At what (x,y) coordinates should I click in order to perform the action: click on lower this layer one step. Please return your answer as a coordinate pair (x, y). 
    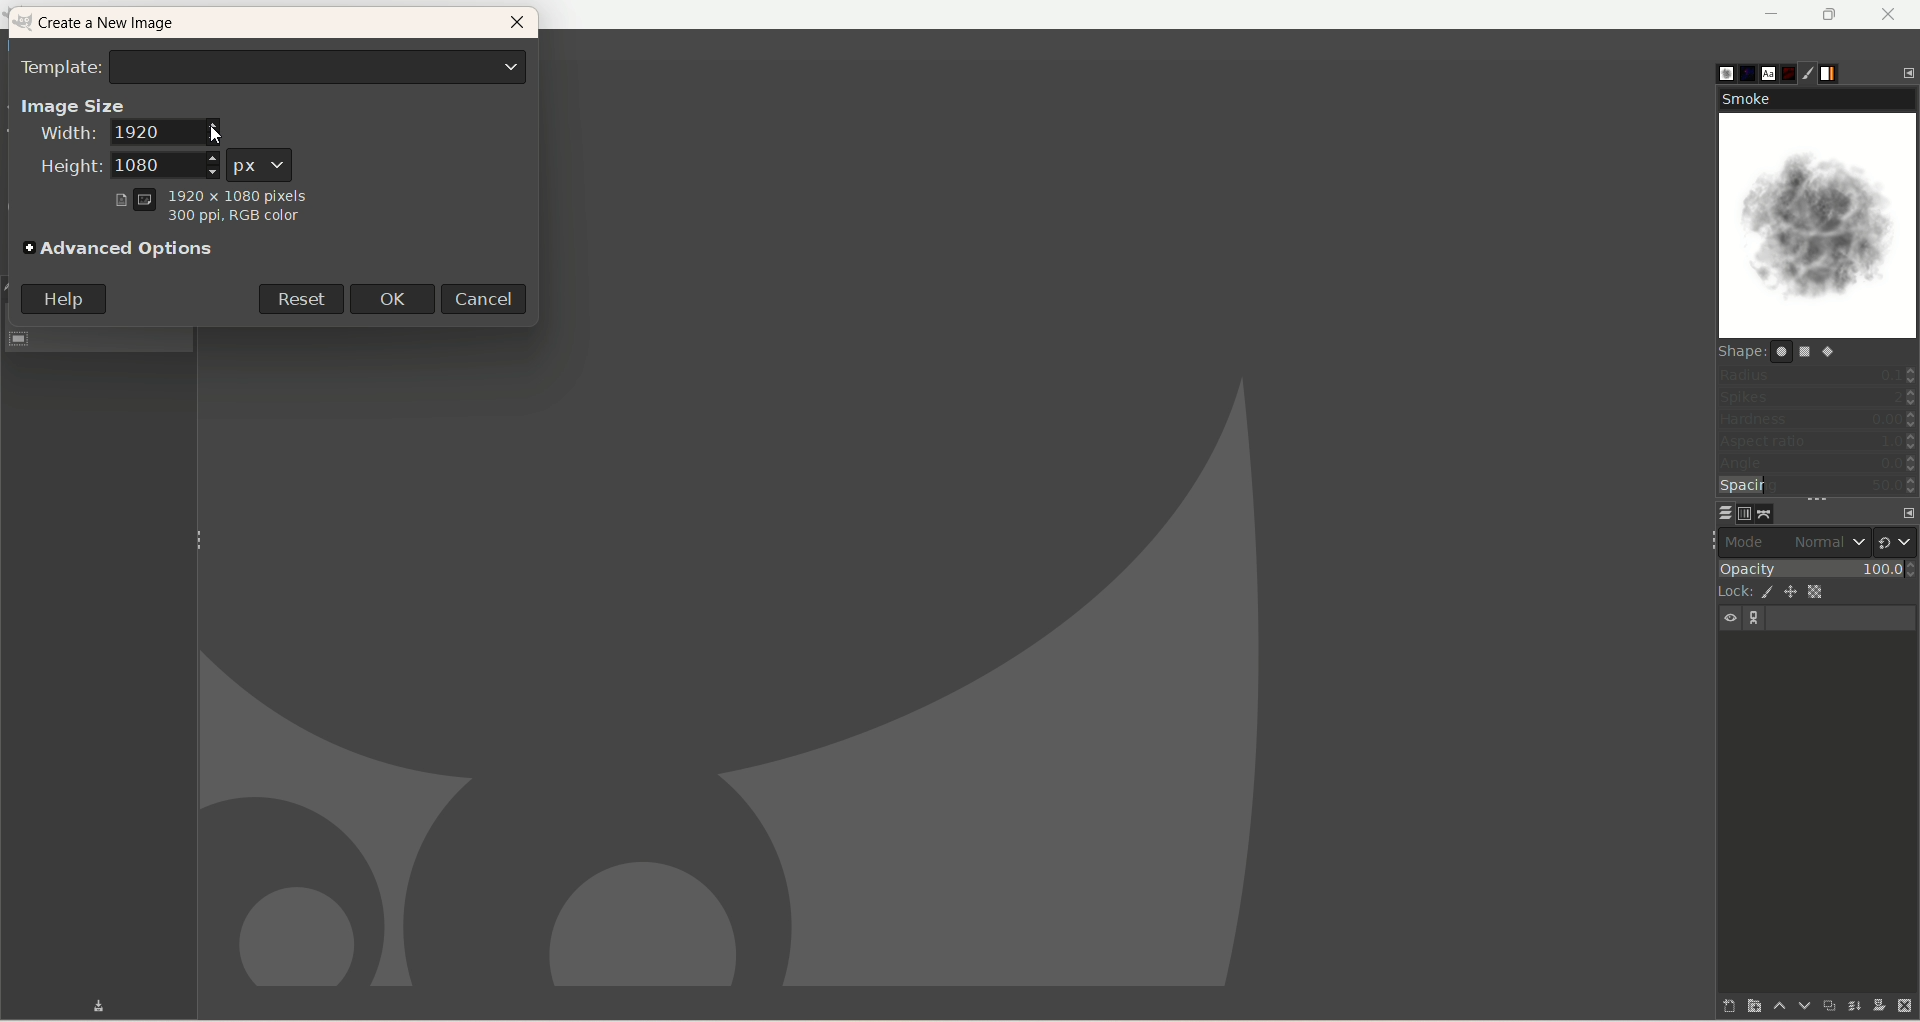
    Looking at the image, I should click on (1796, 1006).